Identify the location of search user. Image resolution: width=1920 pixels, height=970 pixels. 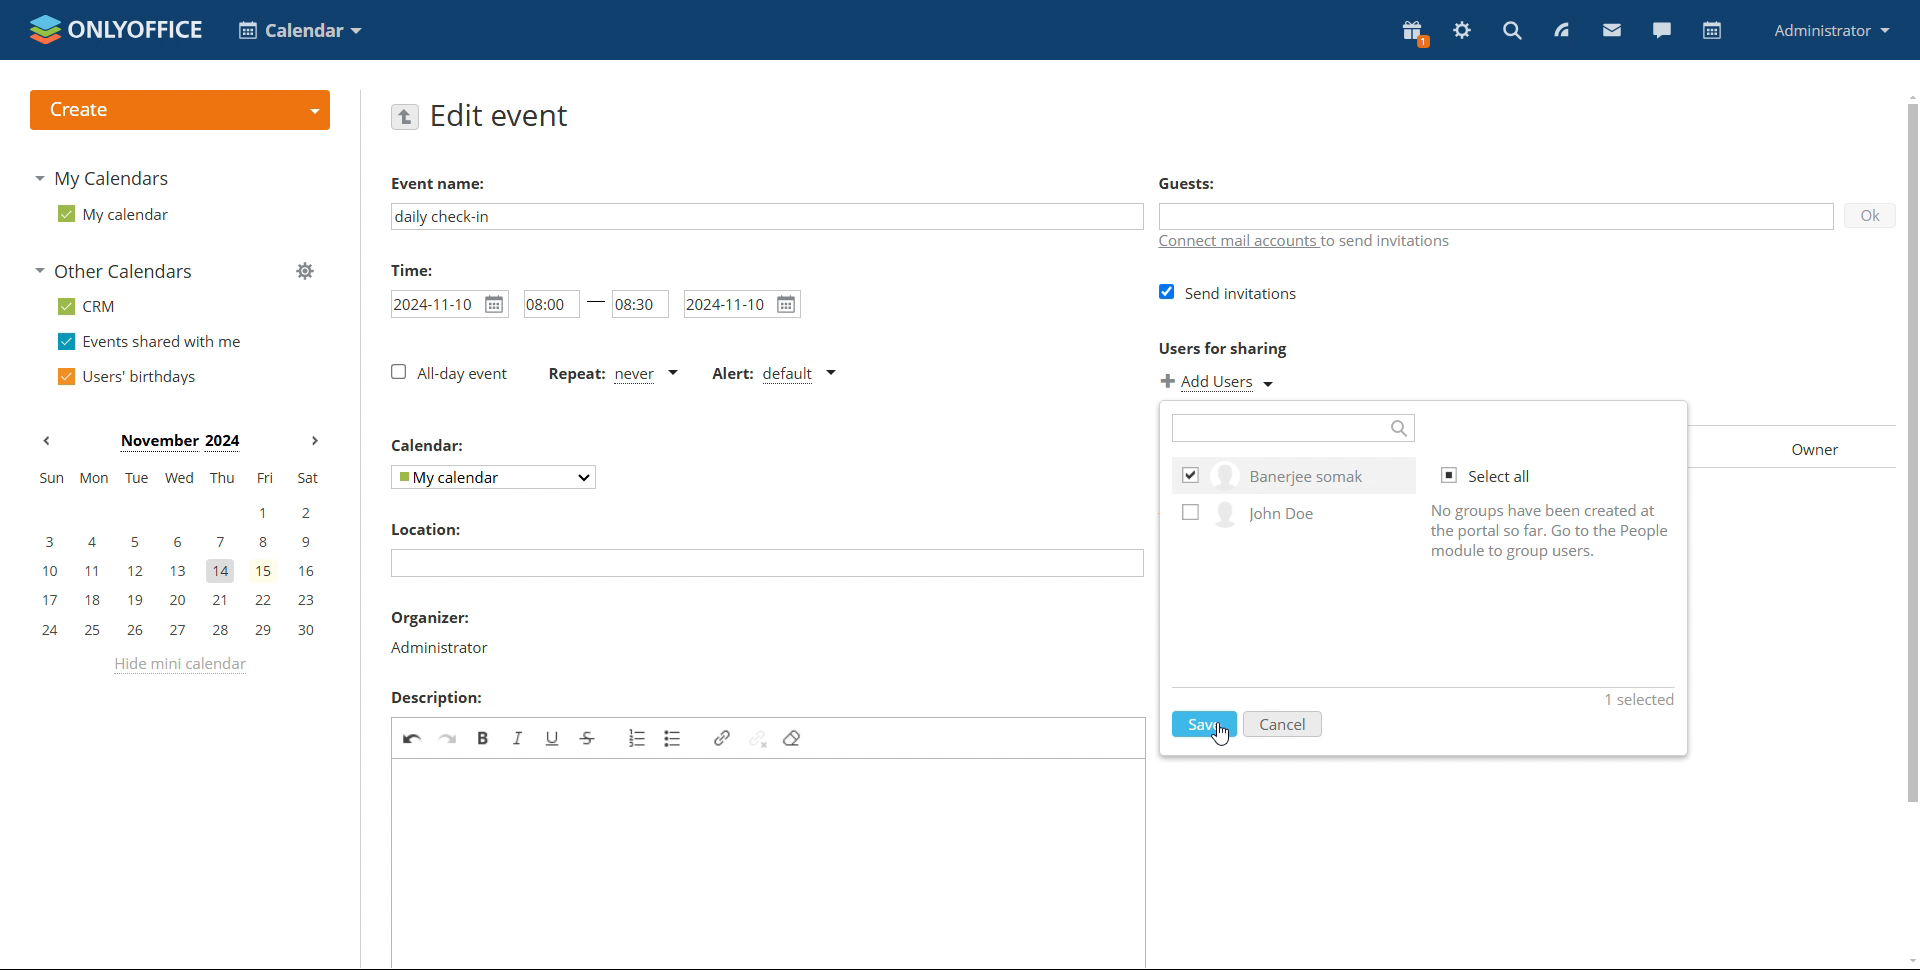
(1293, 427).